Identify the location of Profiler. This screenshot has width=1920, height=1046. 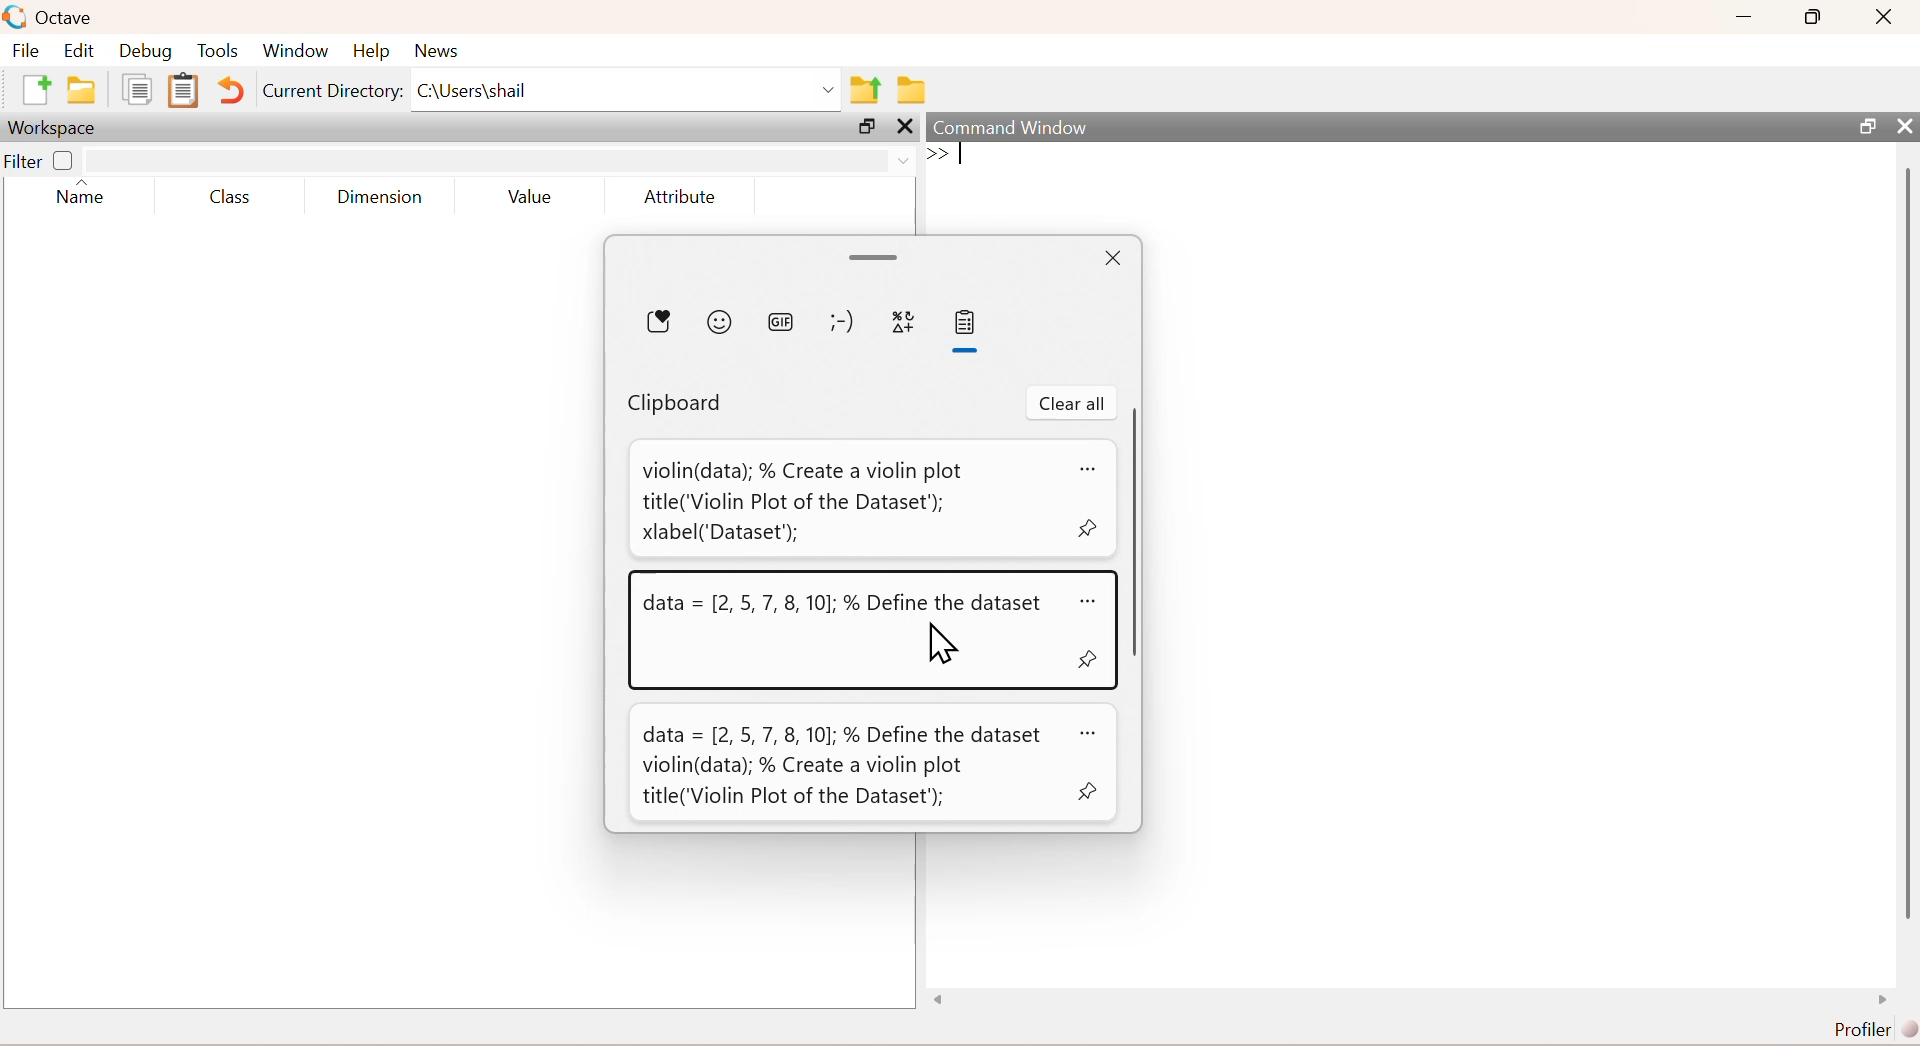
(1876, 1030).